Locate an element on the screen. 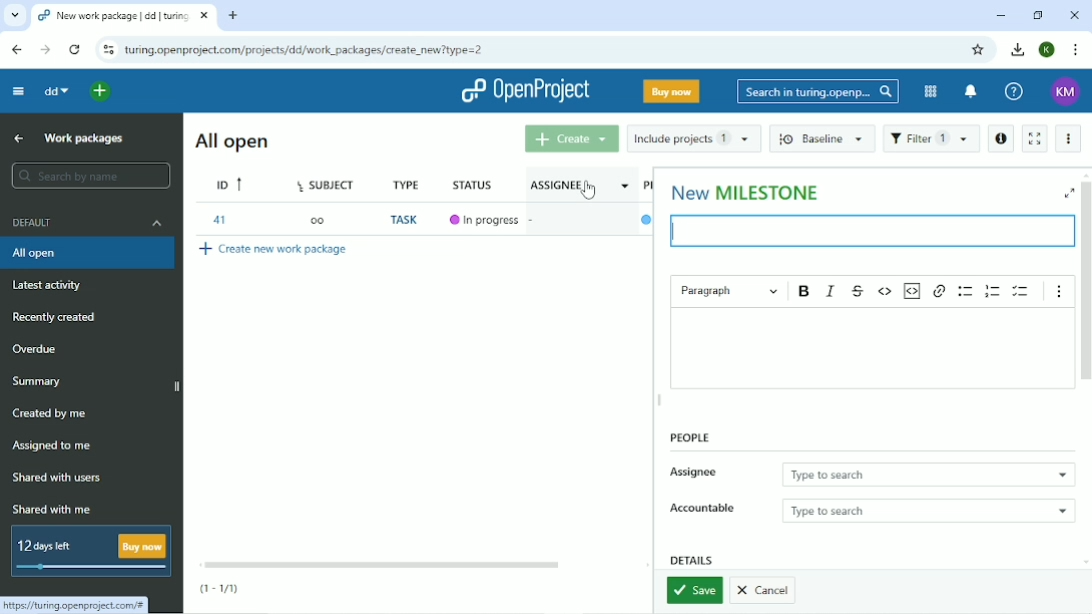  Vertical scrollbar is located at coordinates (1085, 287).